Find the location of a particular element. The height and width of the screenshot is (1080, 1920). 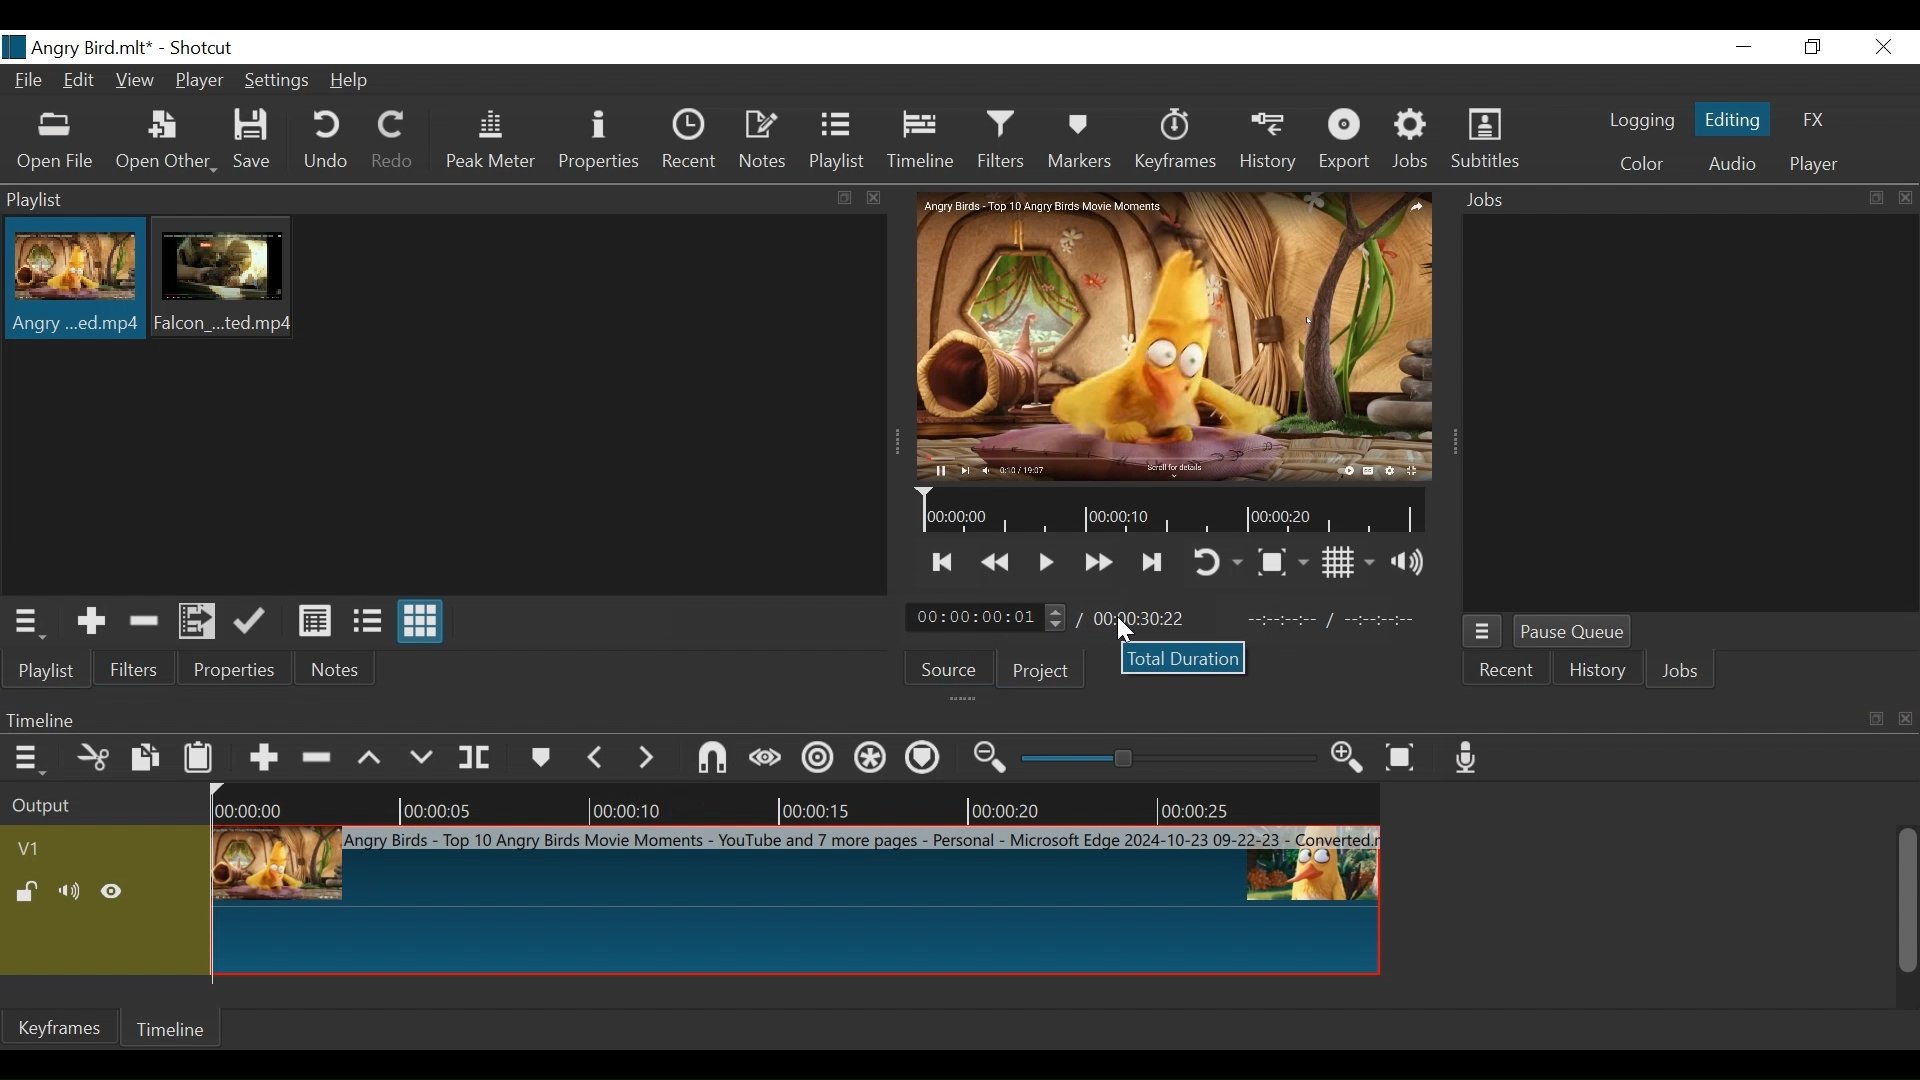

Player is located at coordinates (1816, 165).